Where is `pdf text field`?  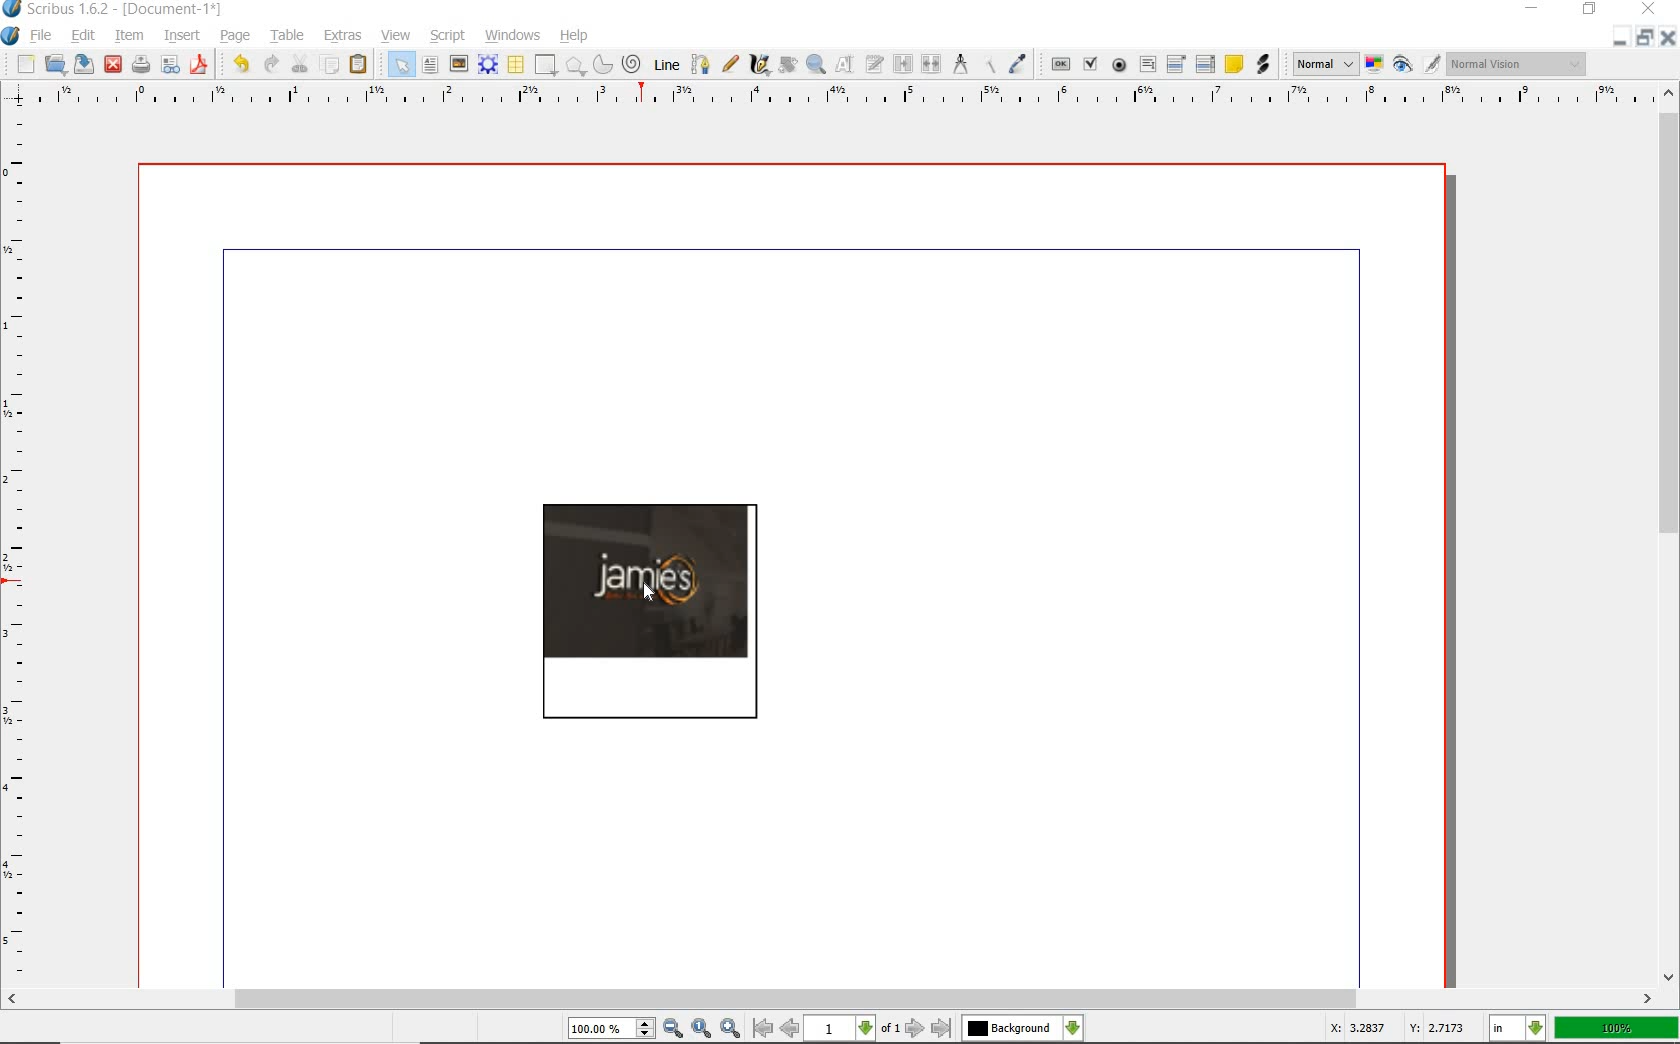 pdf text field is located at coordinates (1147, 65).